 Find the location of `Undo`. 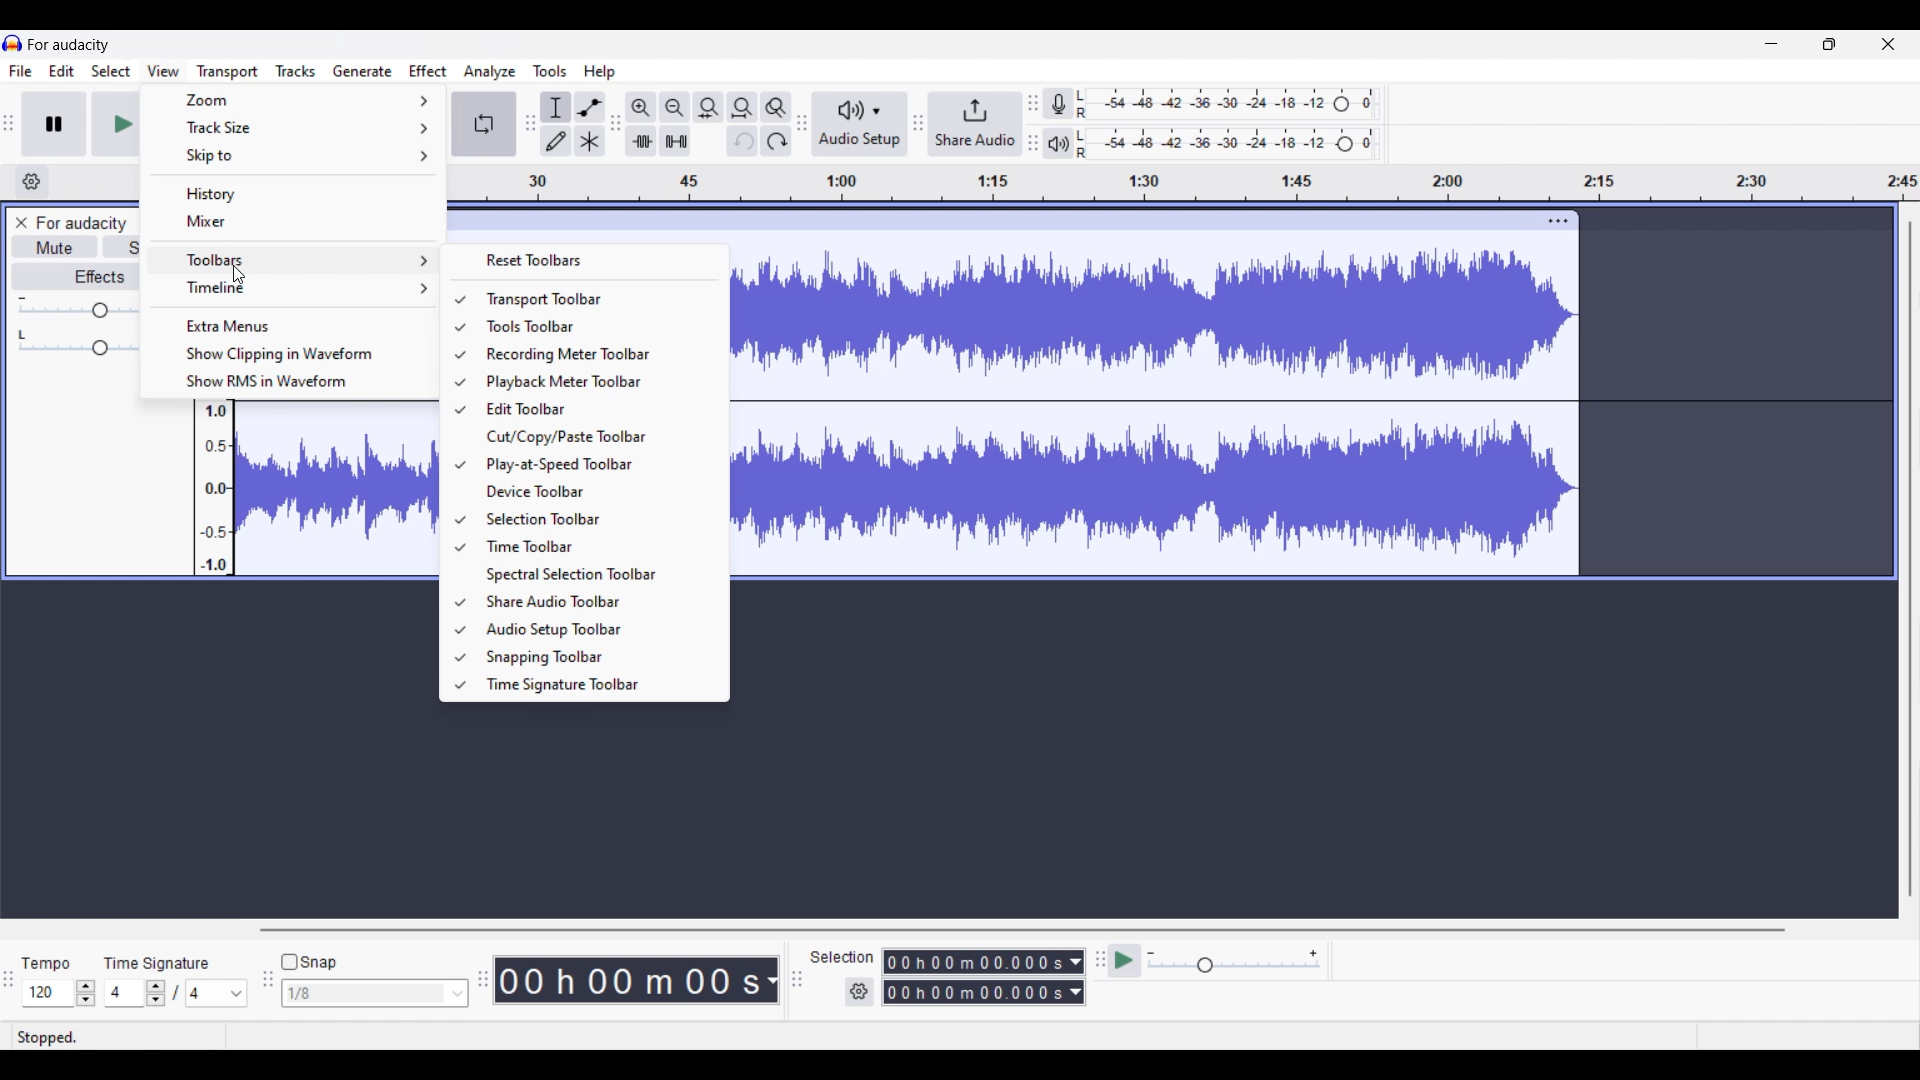

Undo is located at coordinates (742, 140).